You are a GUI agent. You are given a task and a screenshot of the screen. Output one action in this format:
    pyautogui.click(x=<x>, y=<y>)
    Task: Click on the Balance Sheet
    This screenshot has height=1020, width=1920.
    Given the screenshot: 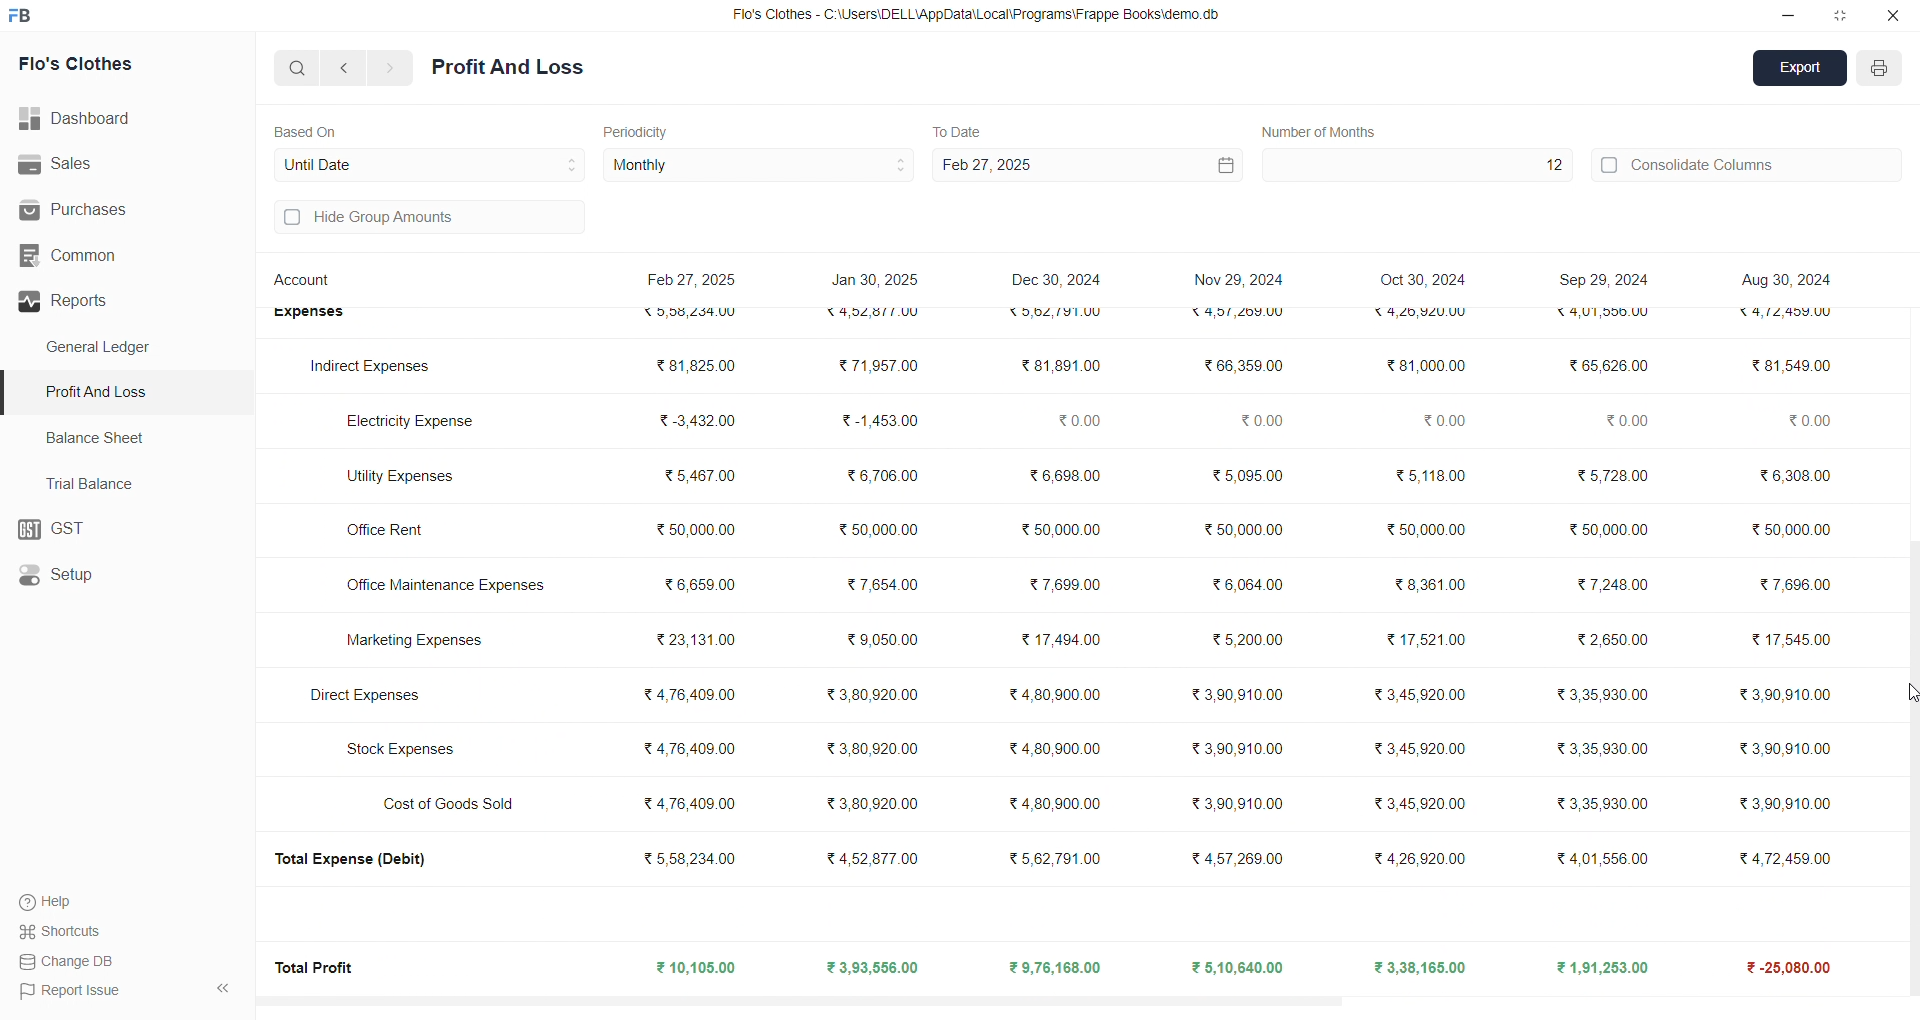 What is the action you would take?
    pyautogui.click(x=98, y=436)
    